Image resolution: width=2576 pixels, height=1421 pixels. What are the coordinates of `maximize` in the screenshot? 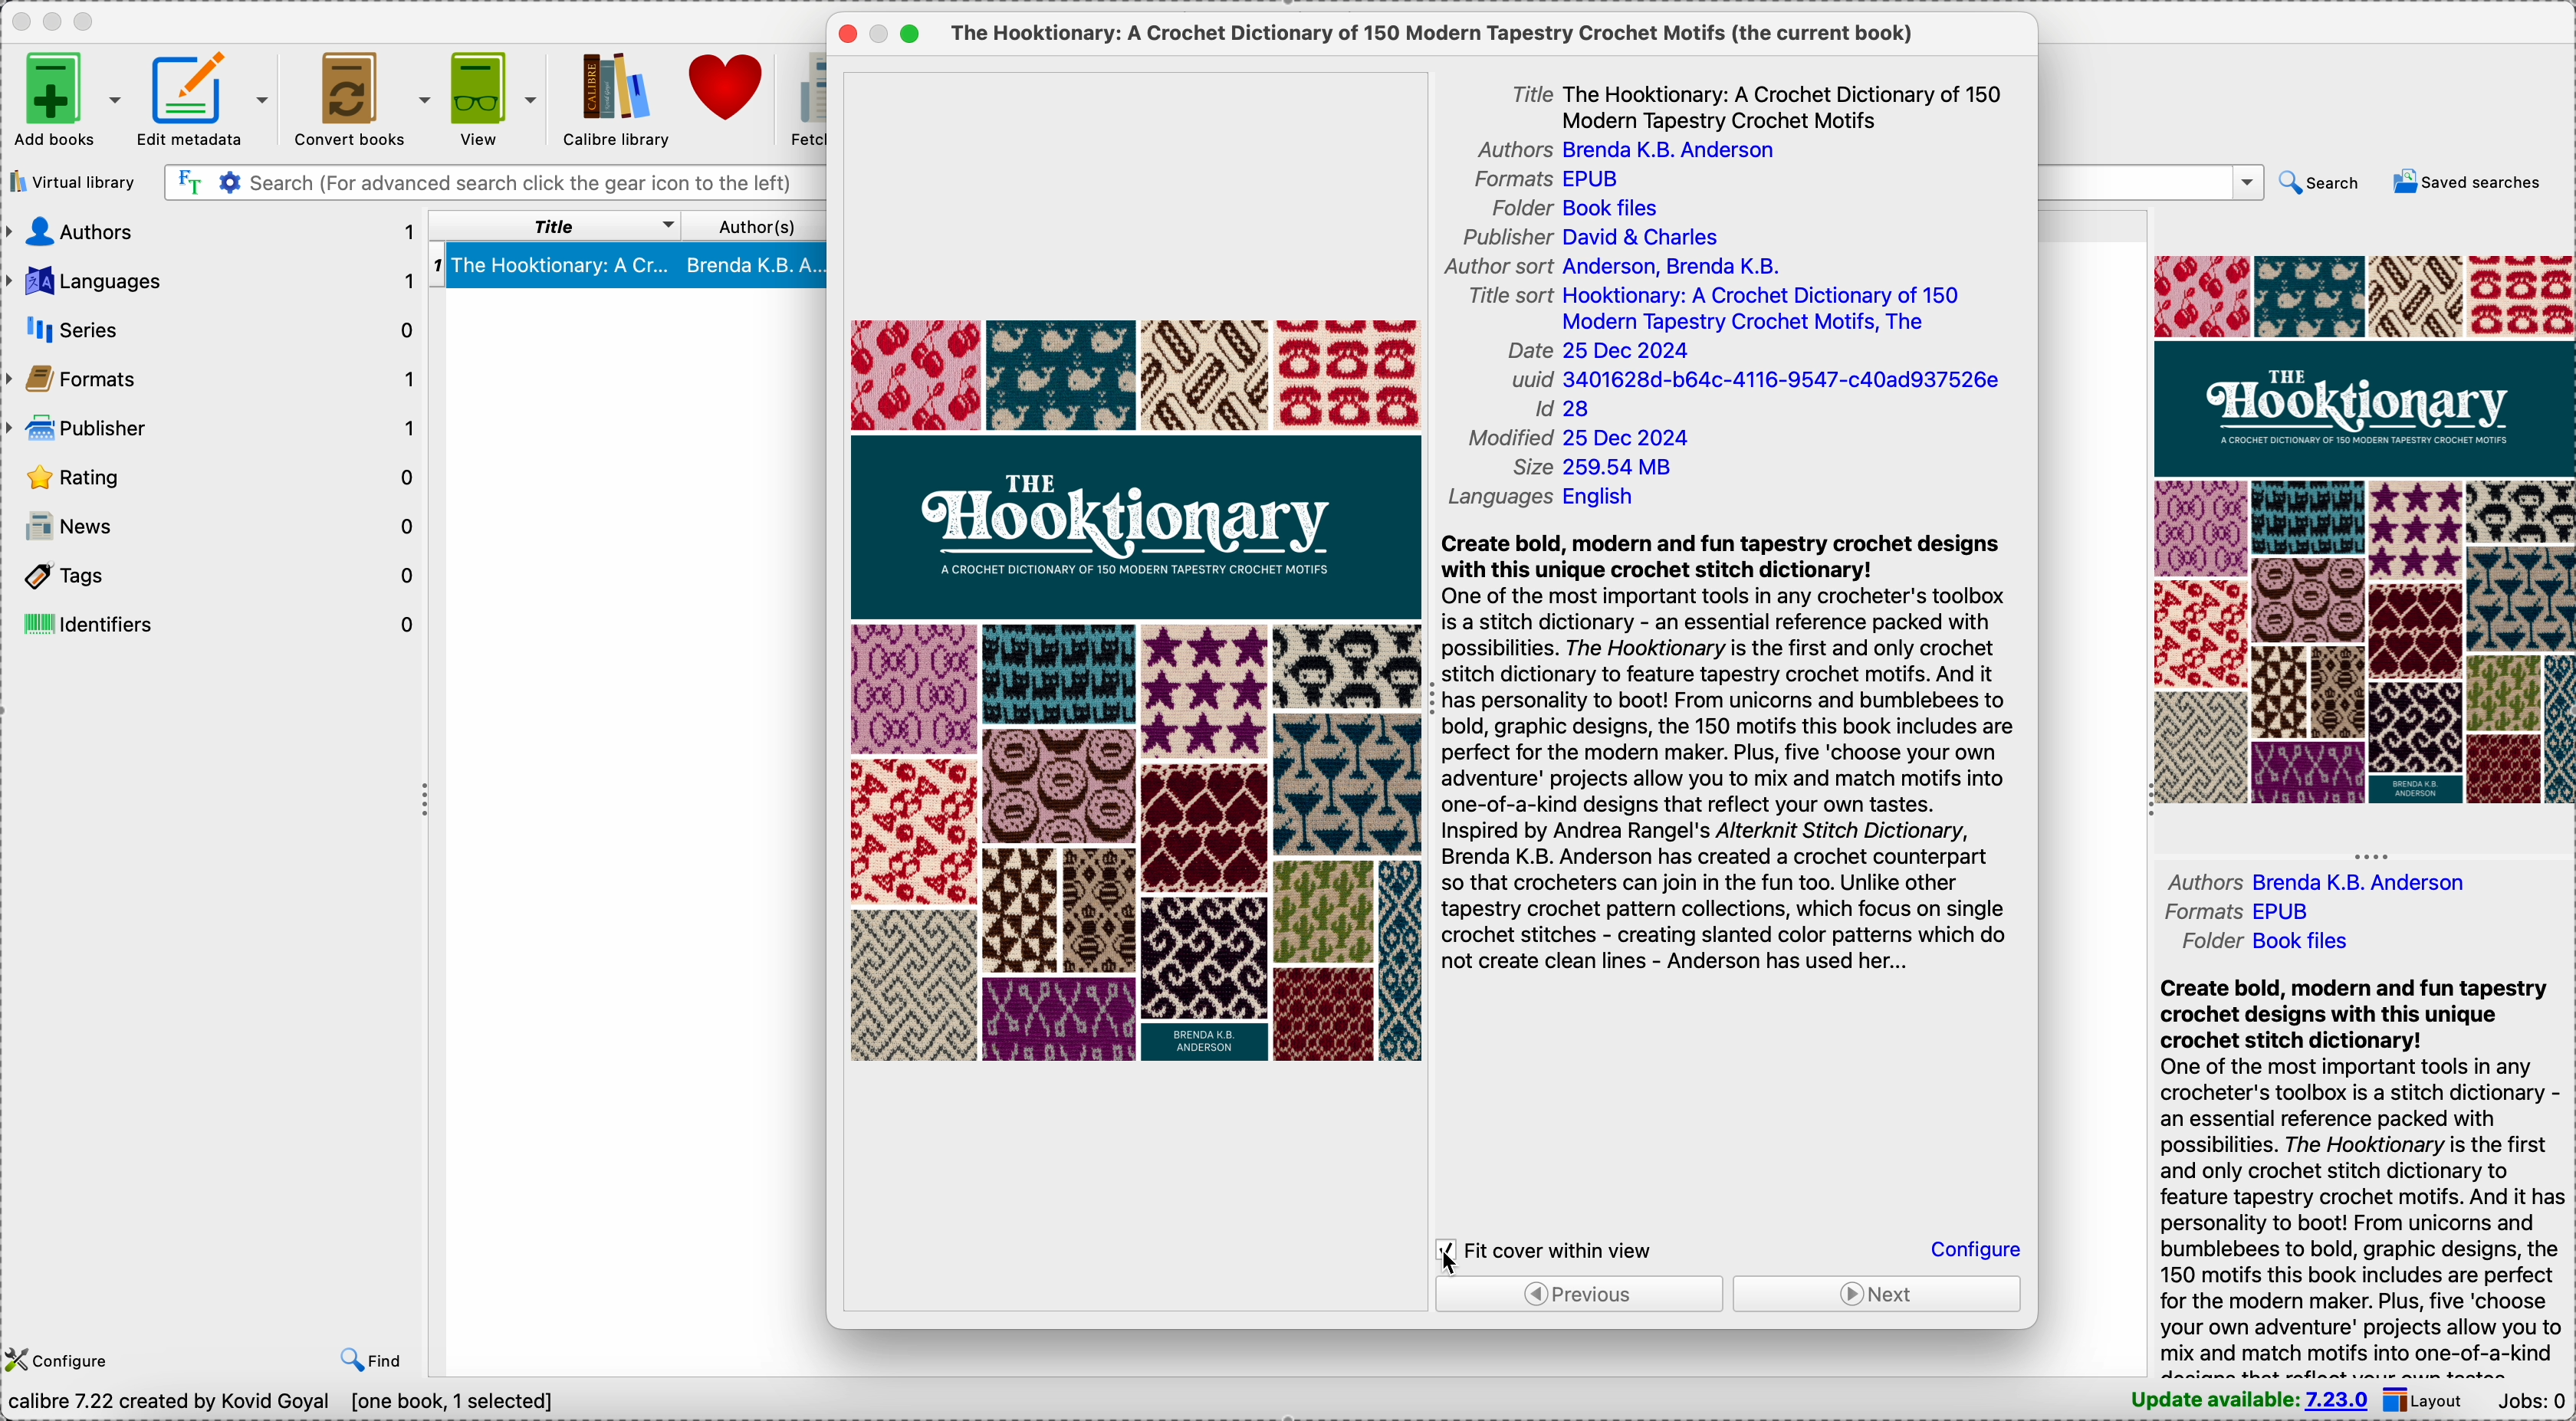 It's located at (89, 21).